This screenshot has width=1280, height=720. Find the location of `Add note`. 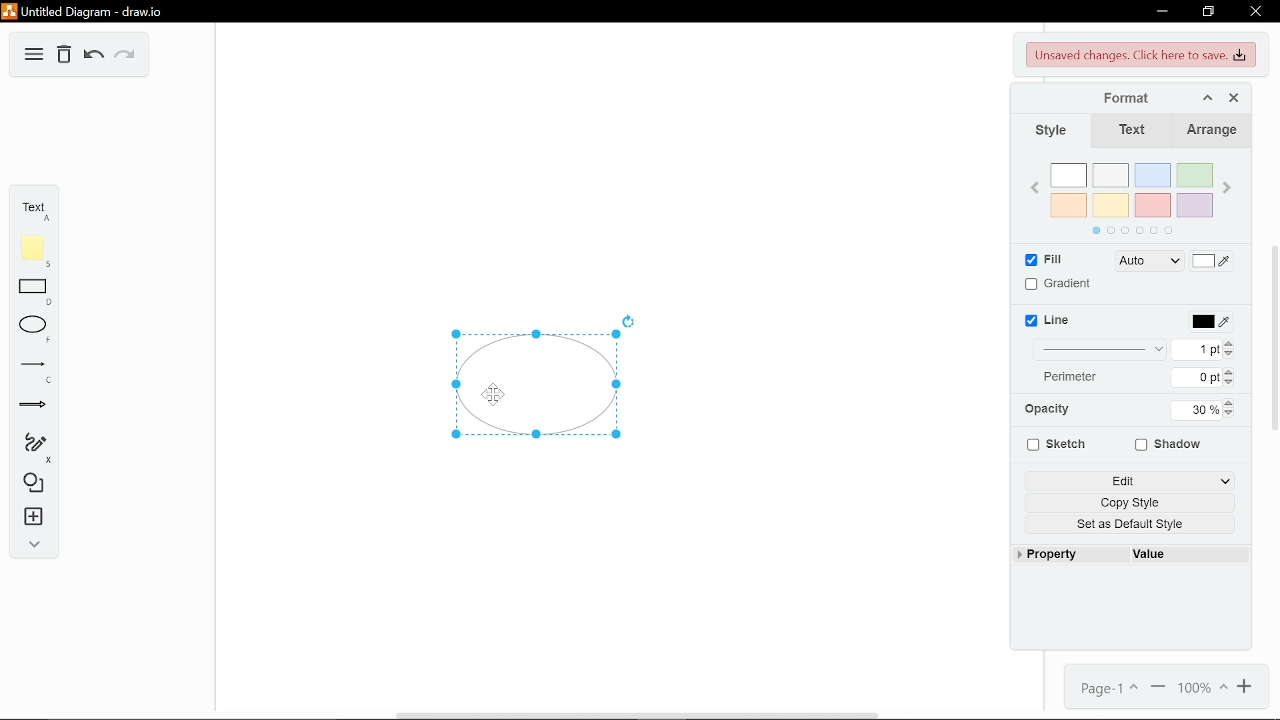

Add note is located at coordinates (34, 247).